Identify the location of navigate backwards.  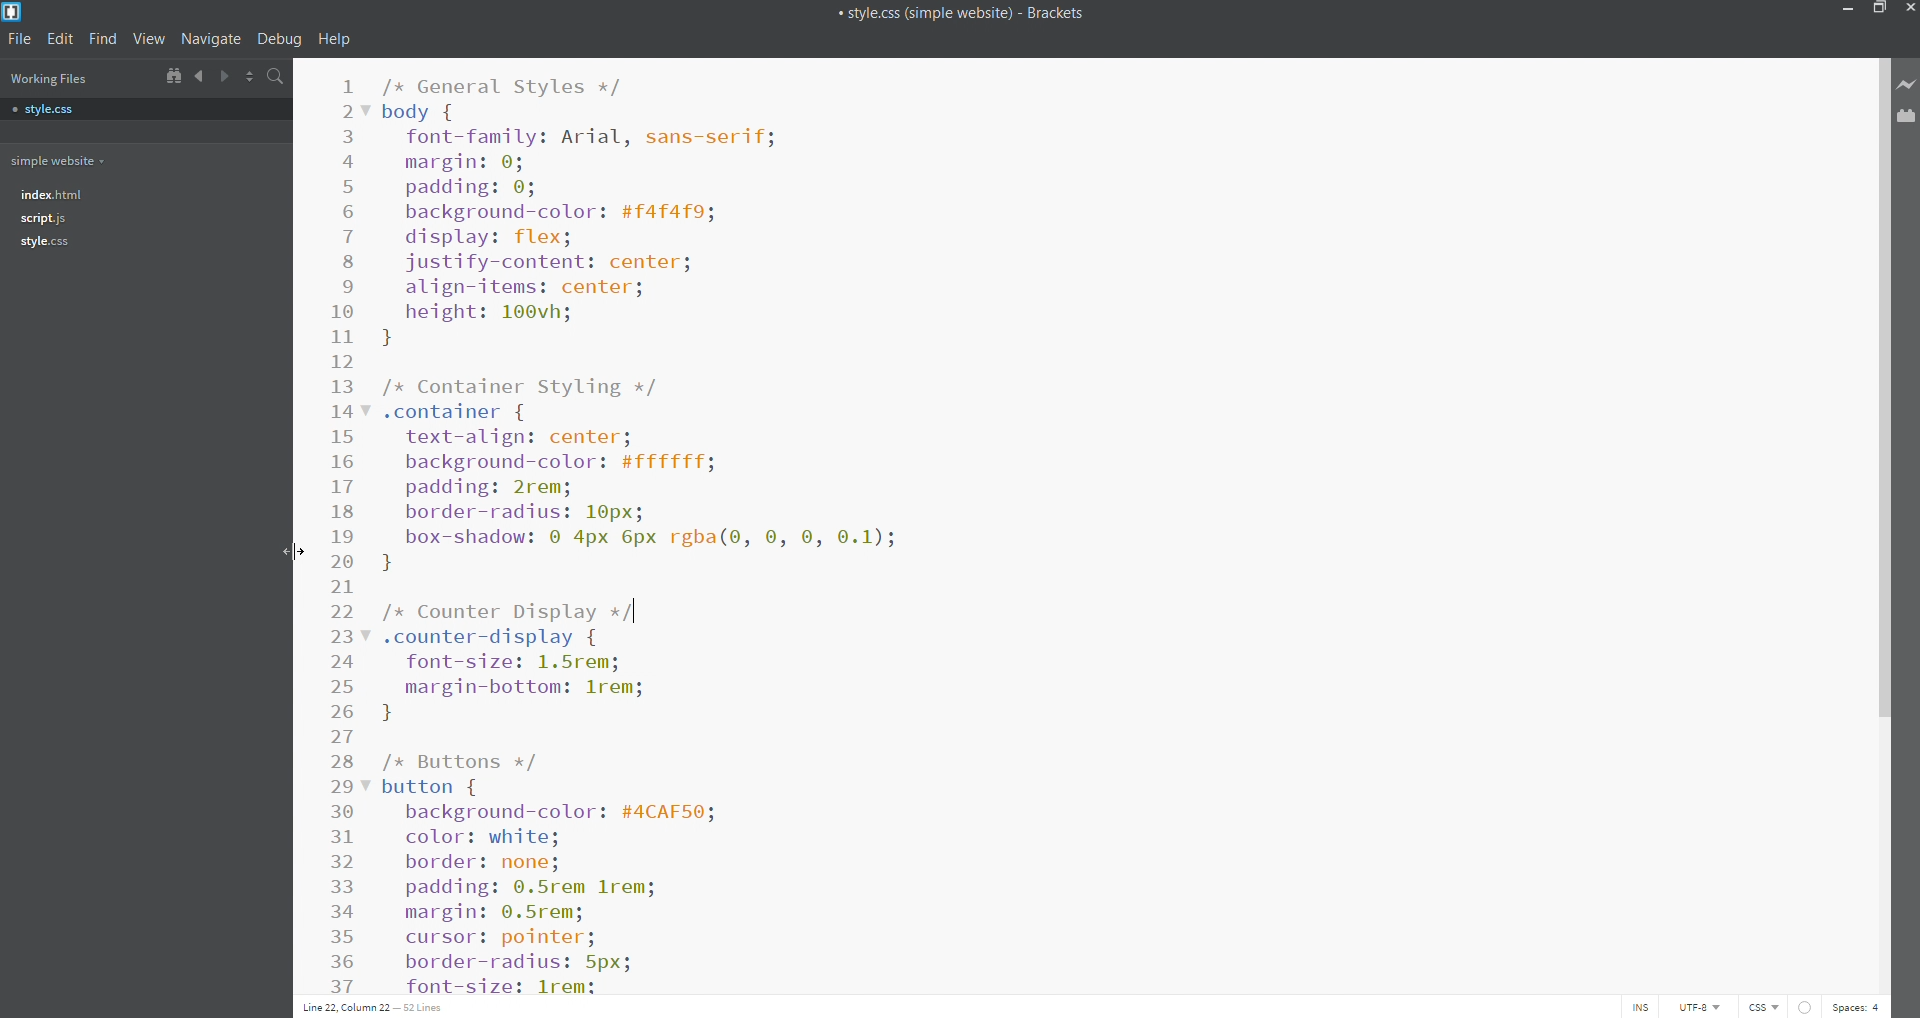
(198, 76).